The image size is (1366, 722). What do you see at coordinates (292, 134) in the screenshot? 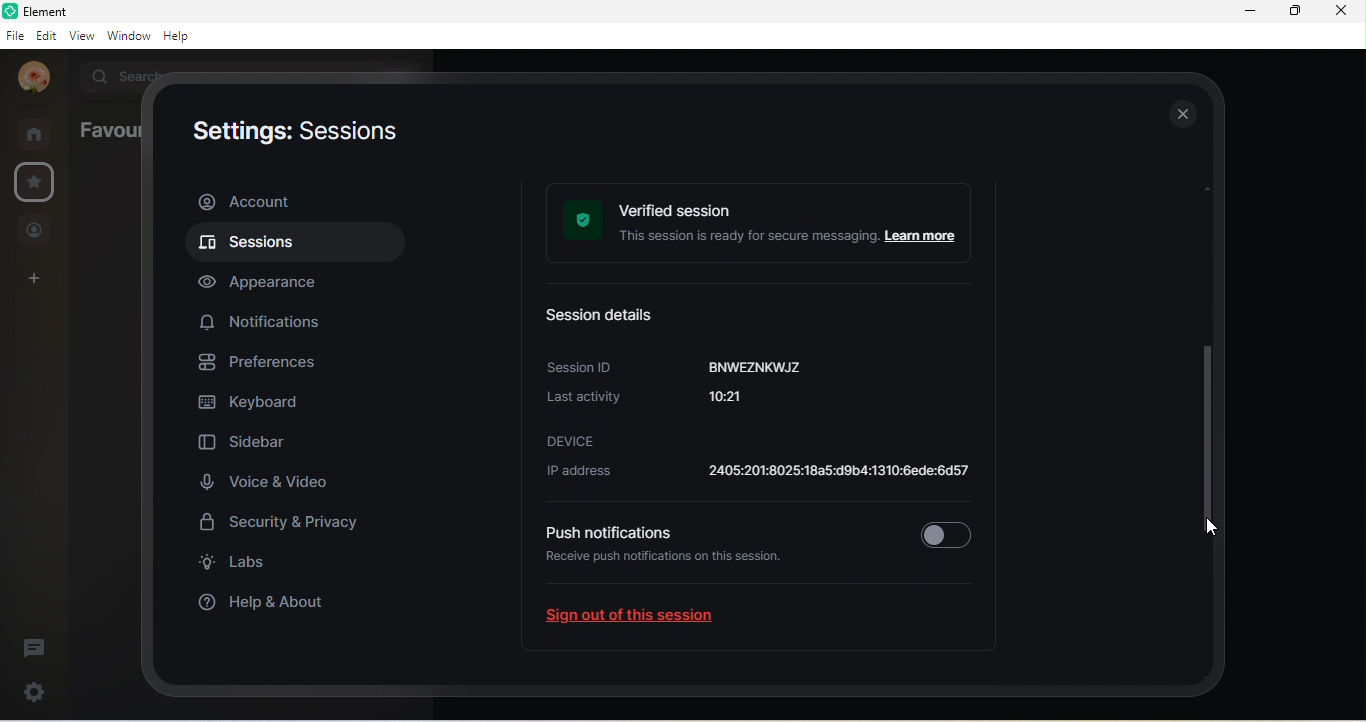
I see `settings : sessions` at bounding box center [292, 134].